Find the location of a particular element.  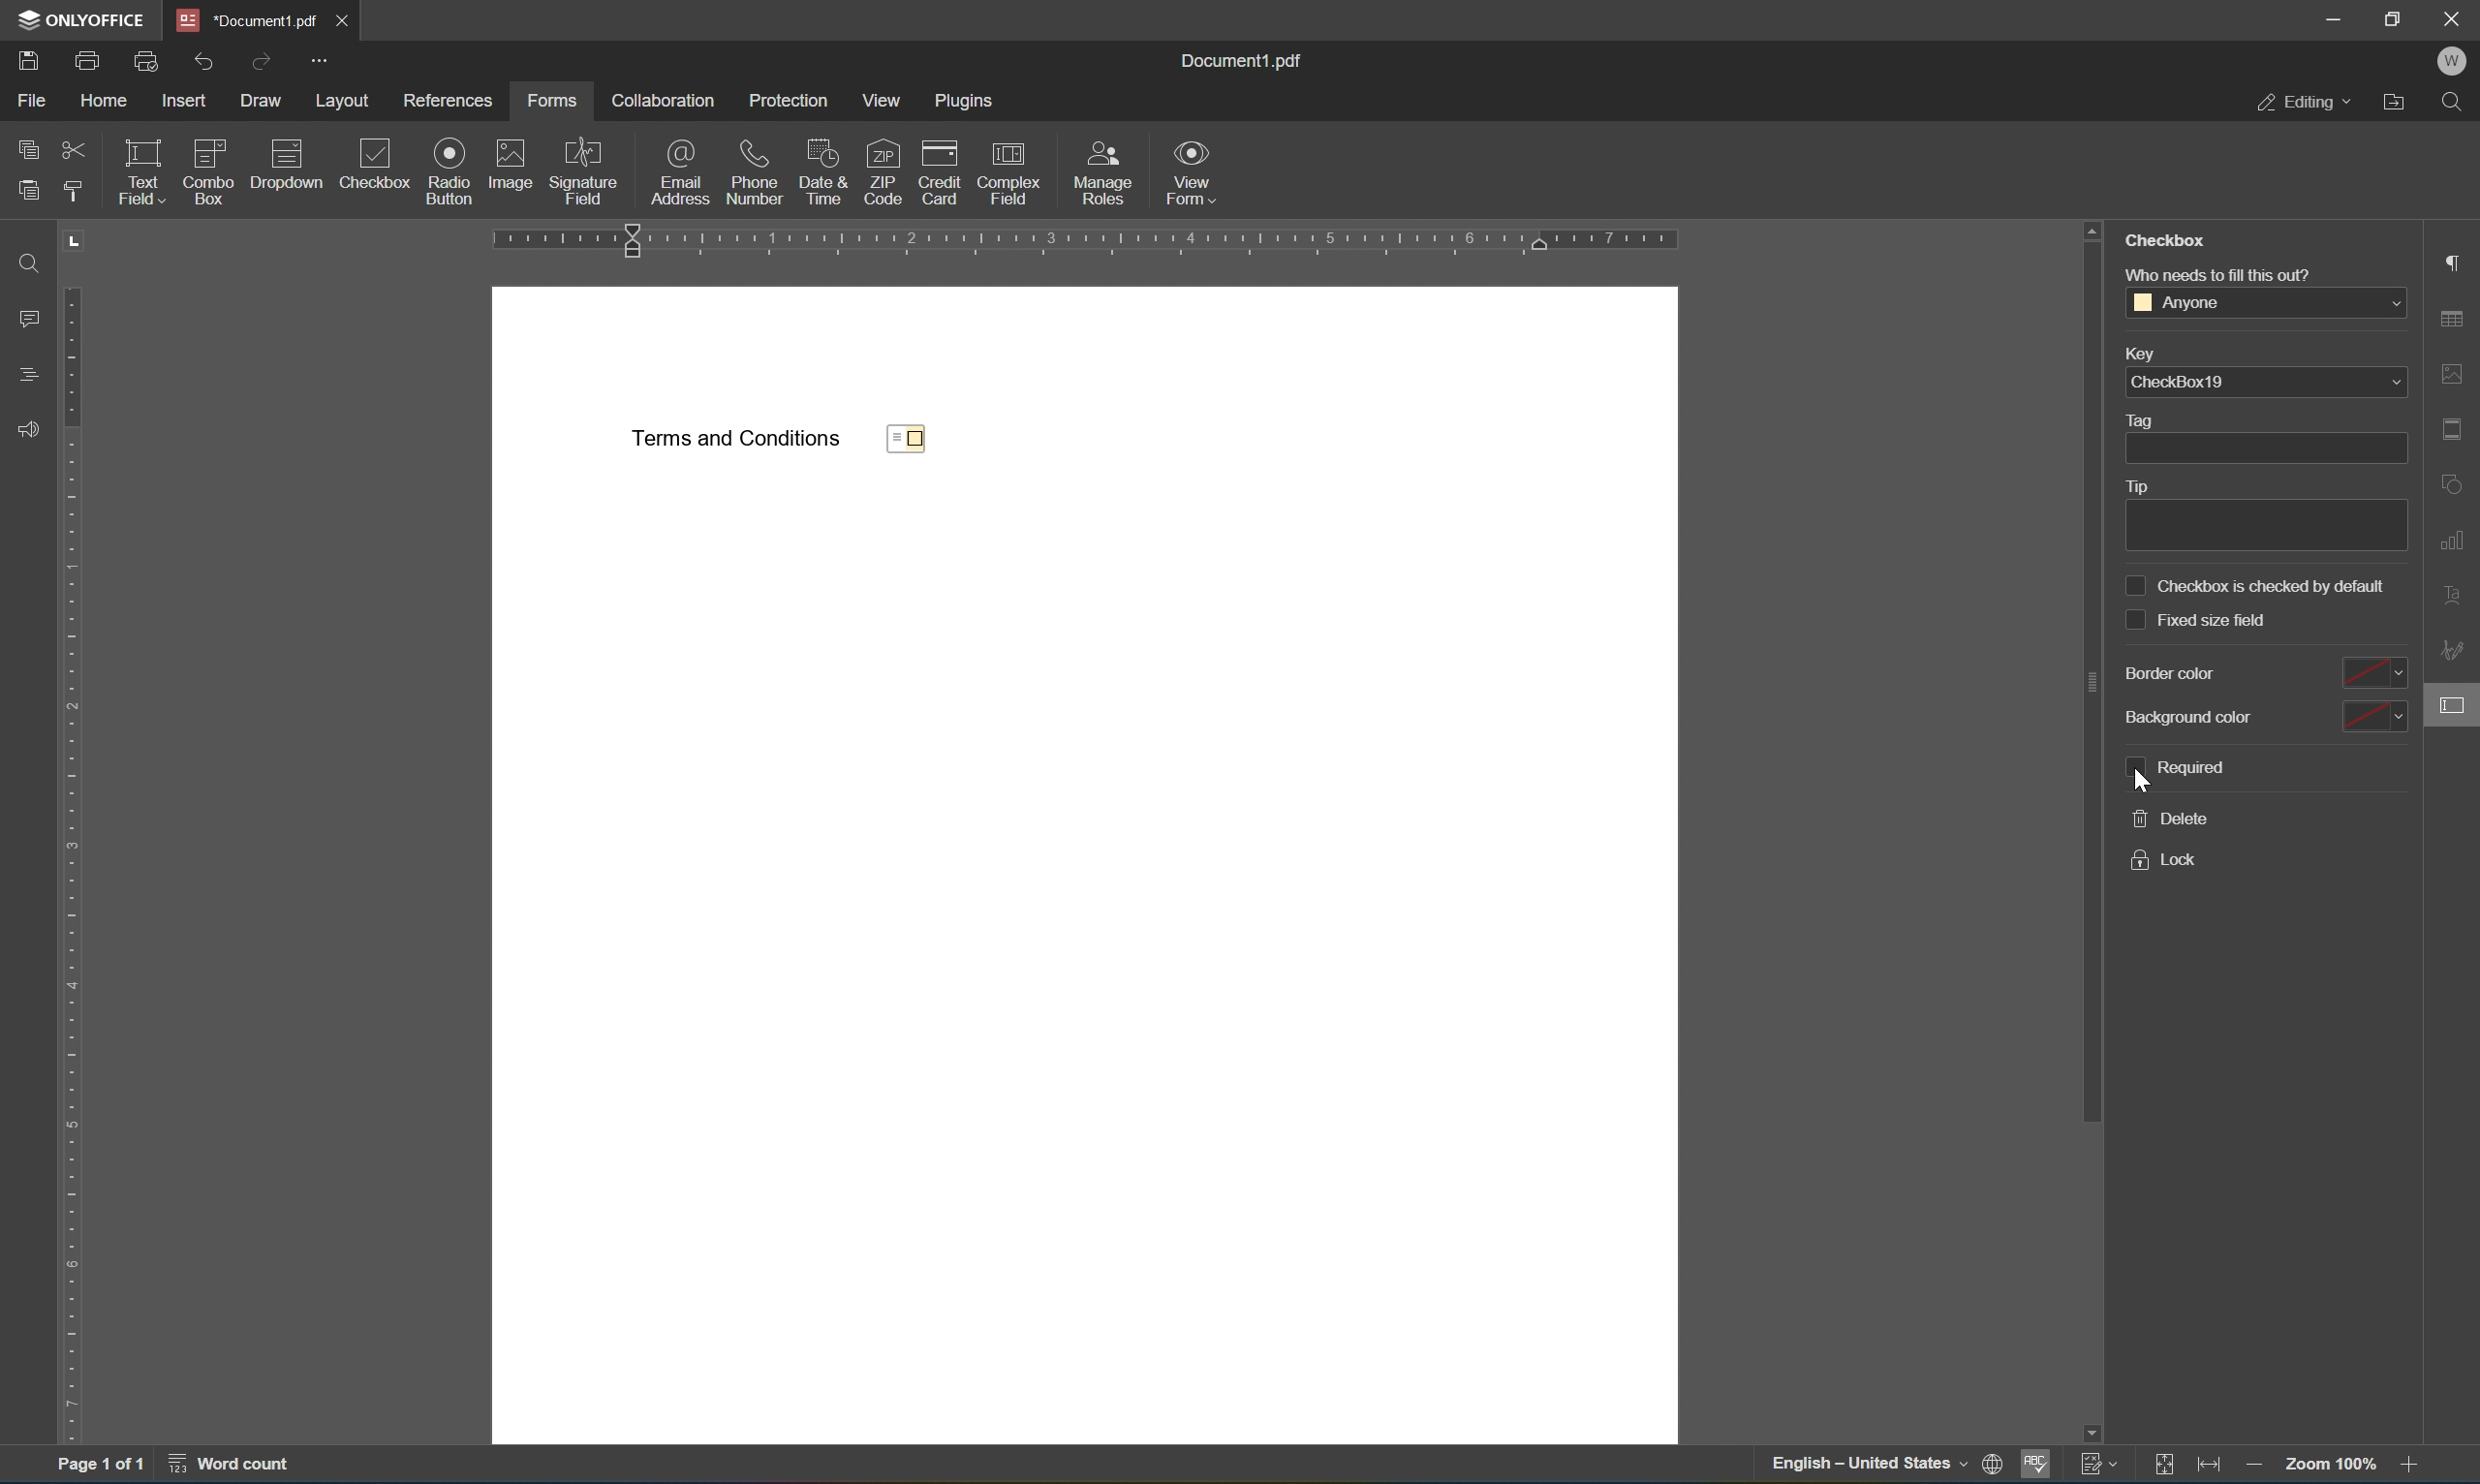

fixed size field is located at coordinates (2198, 620).